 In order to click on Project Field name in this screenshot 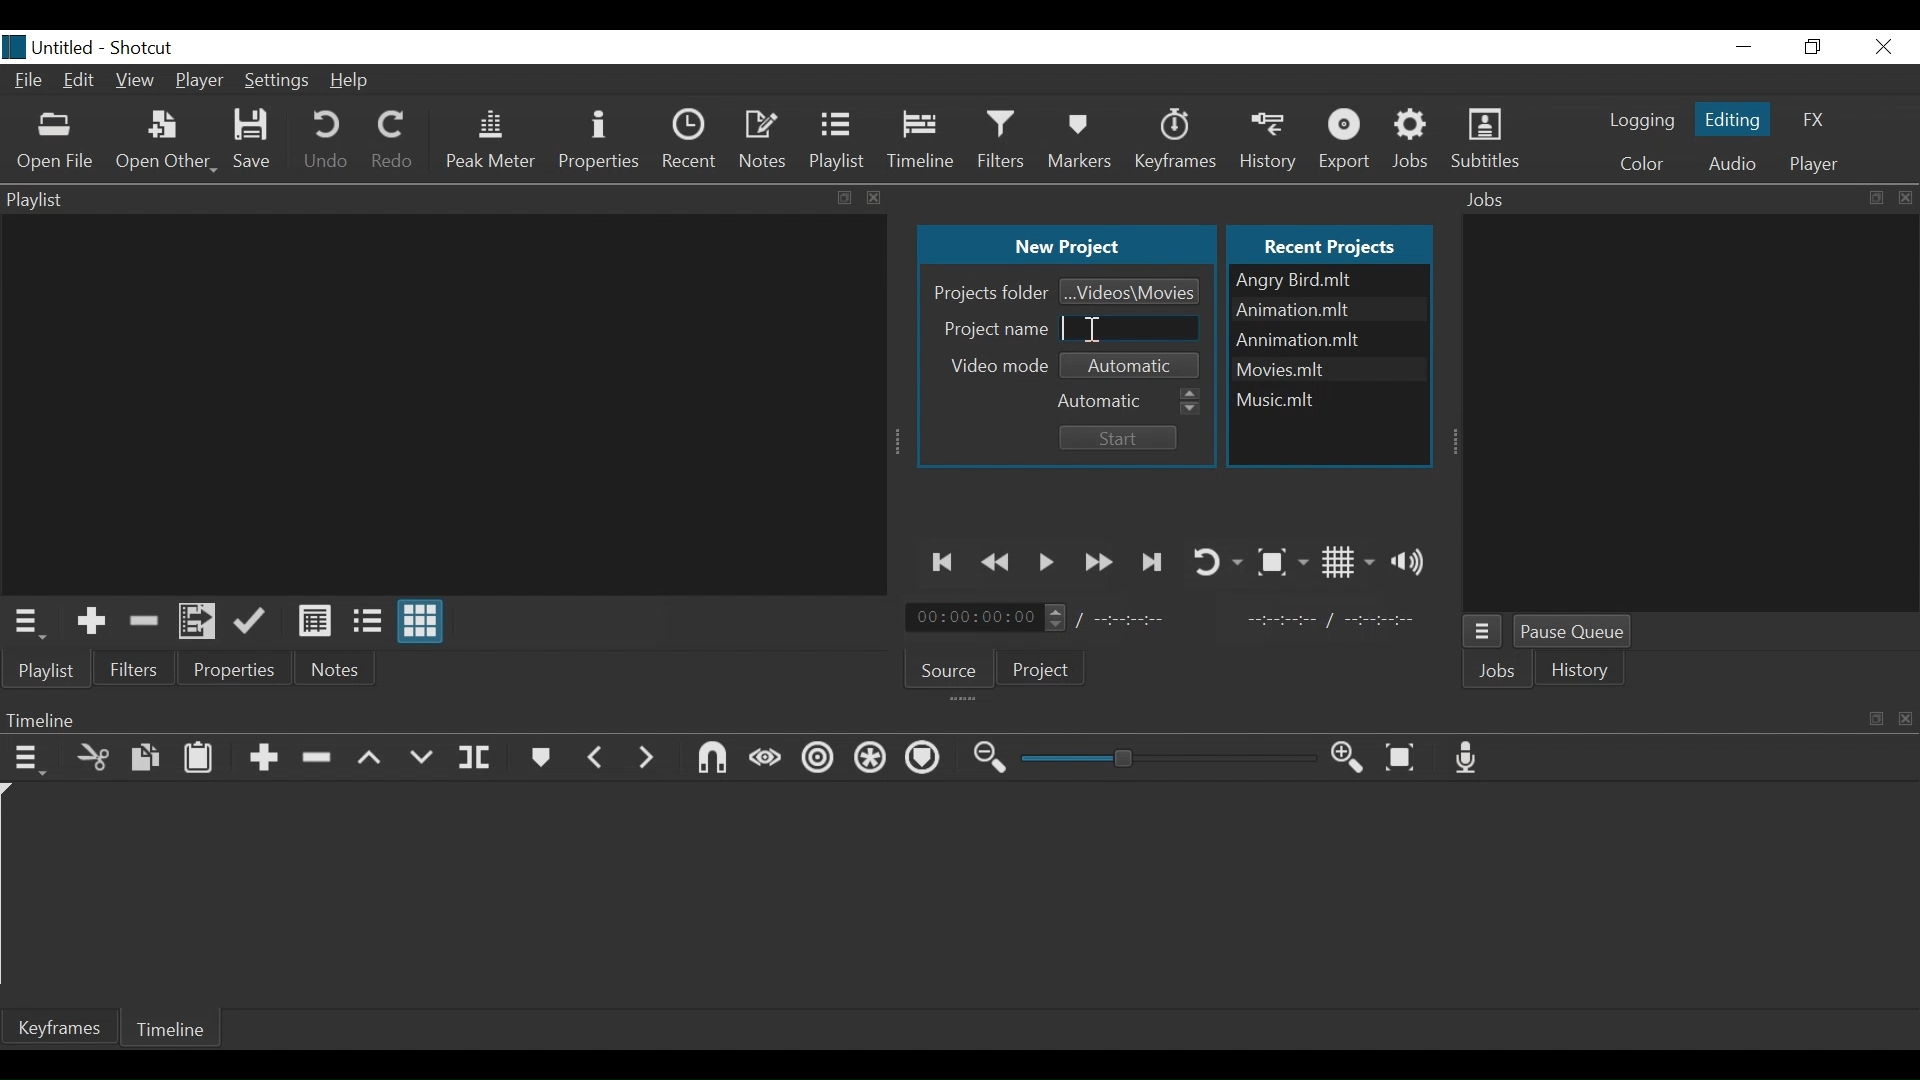, I will do `click(1132, 329)`.